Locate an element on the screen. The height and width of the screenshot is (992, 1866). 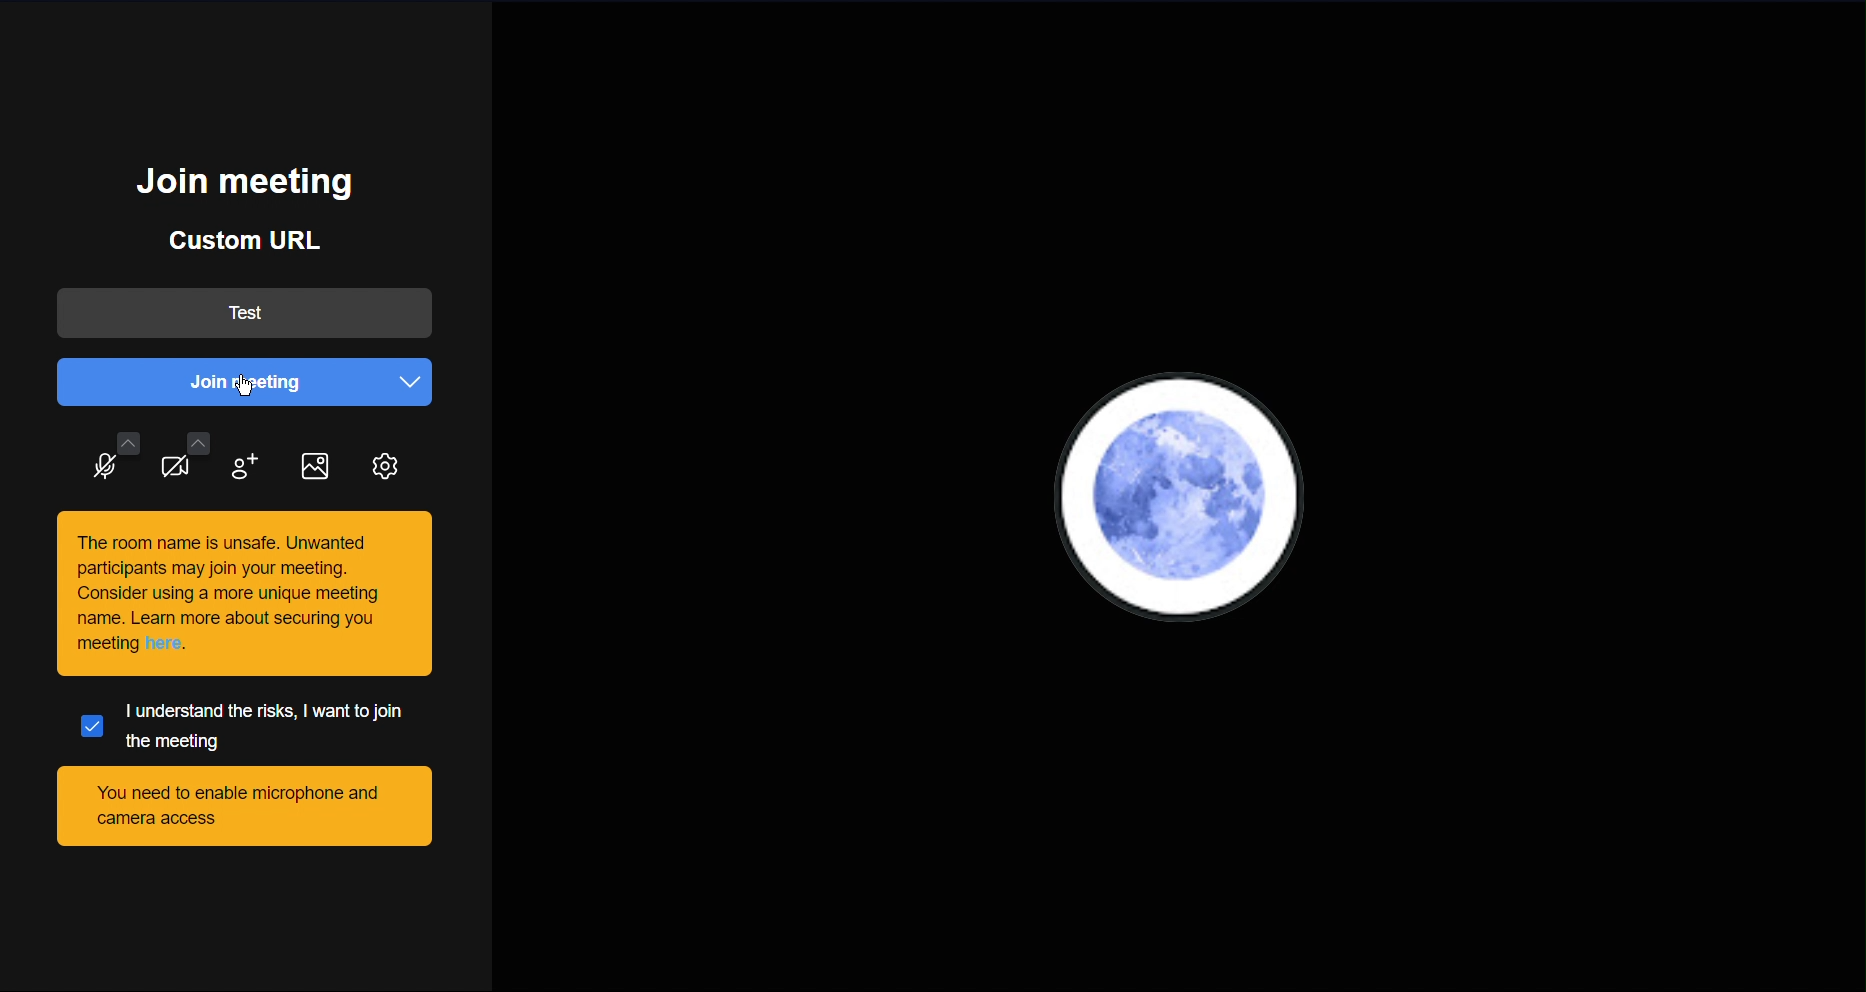
Join meeting is located at coordinates (242, 181).